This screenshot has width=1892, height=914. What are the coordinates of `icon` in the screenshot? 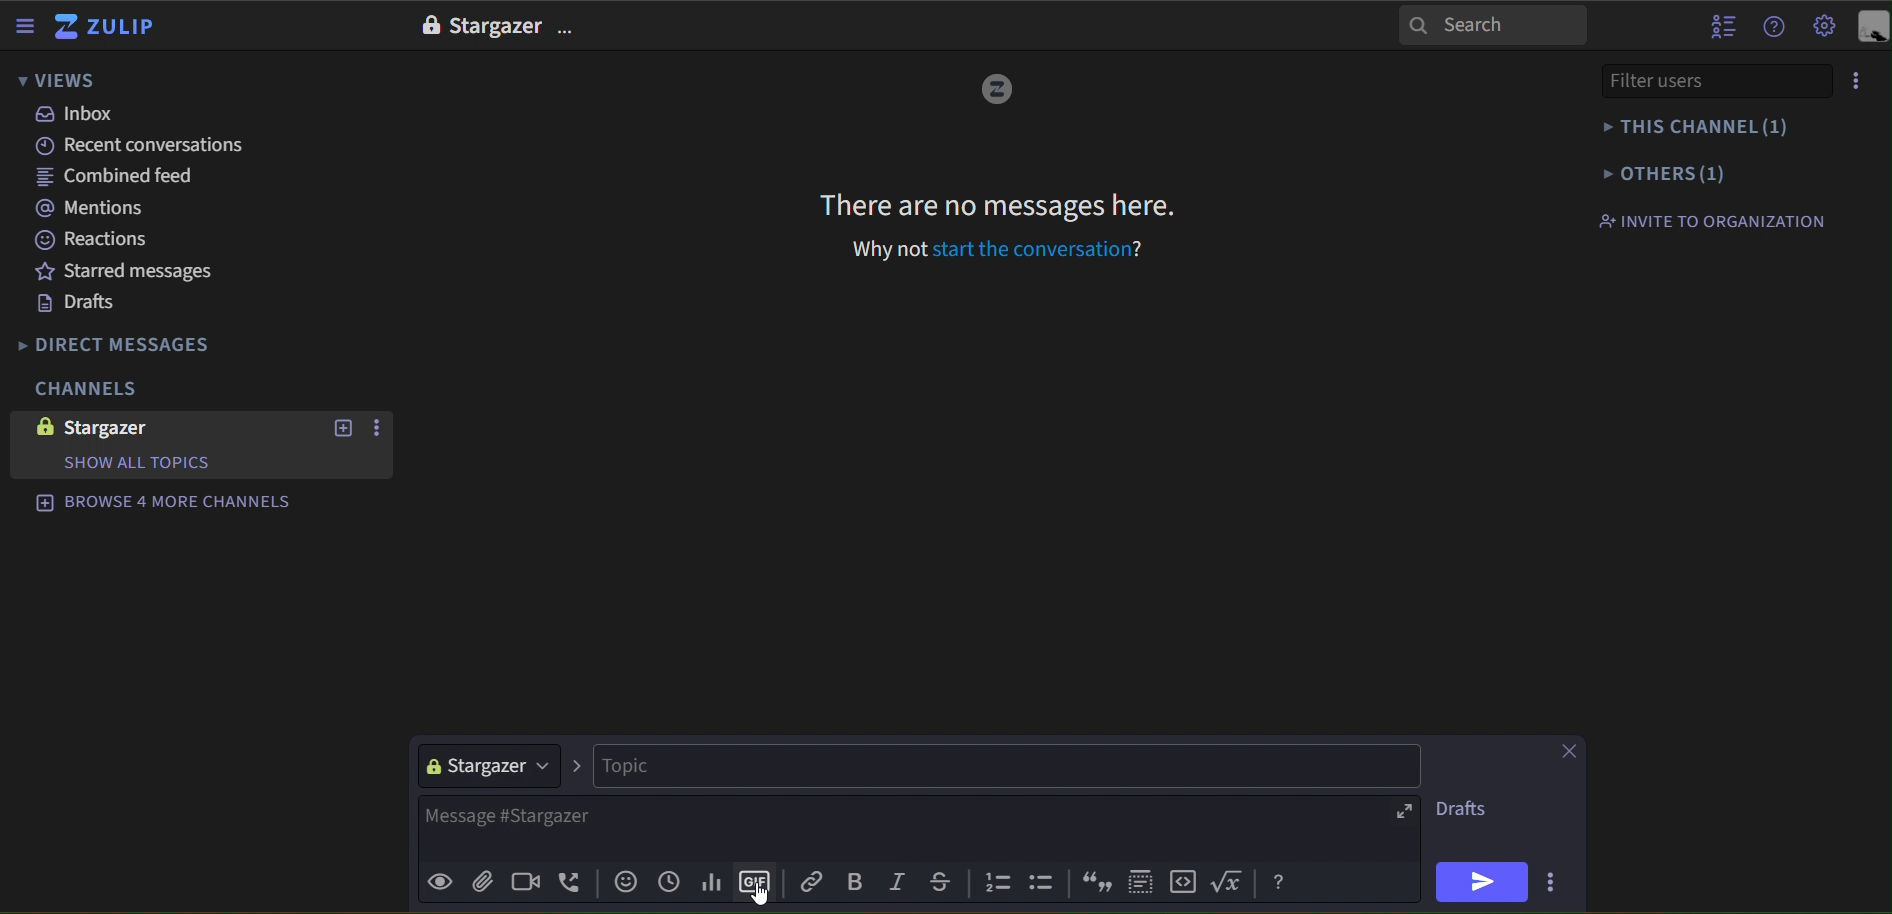 It's located at (1094, 882).